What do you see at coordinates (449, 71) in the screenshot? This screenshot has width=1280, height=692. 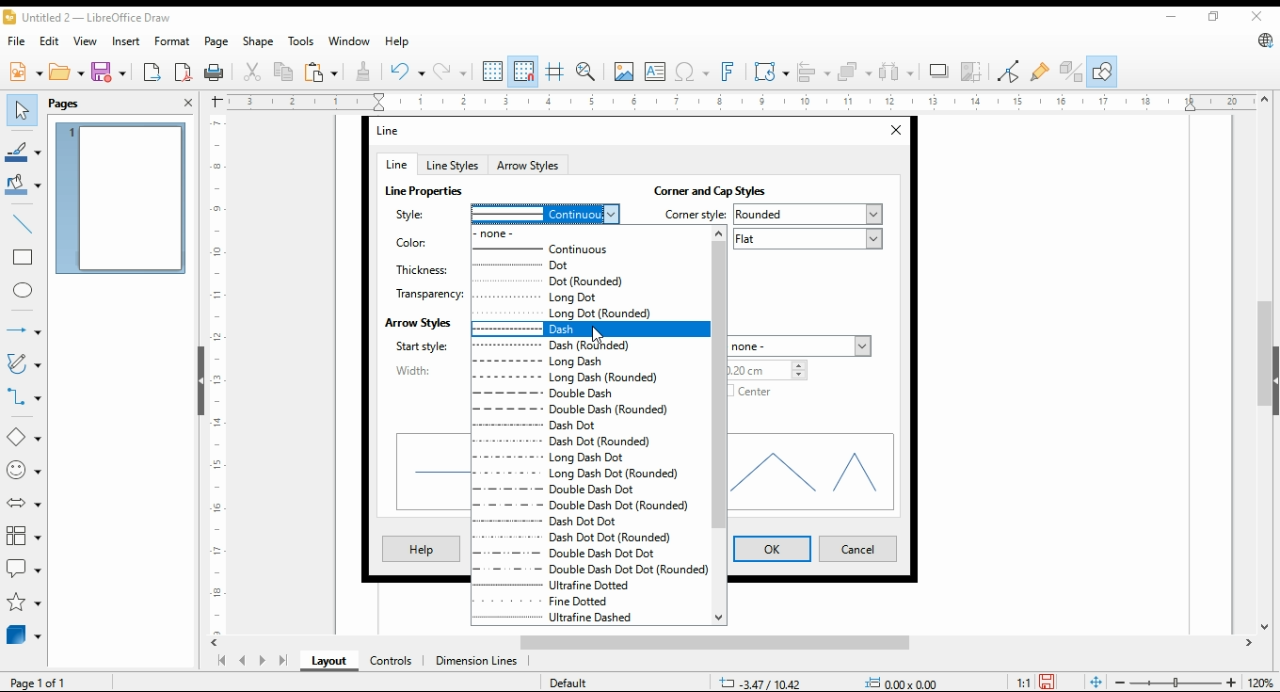 I see `redo` at bounding box center [449, 71].